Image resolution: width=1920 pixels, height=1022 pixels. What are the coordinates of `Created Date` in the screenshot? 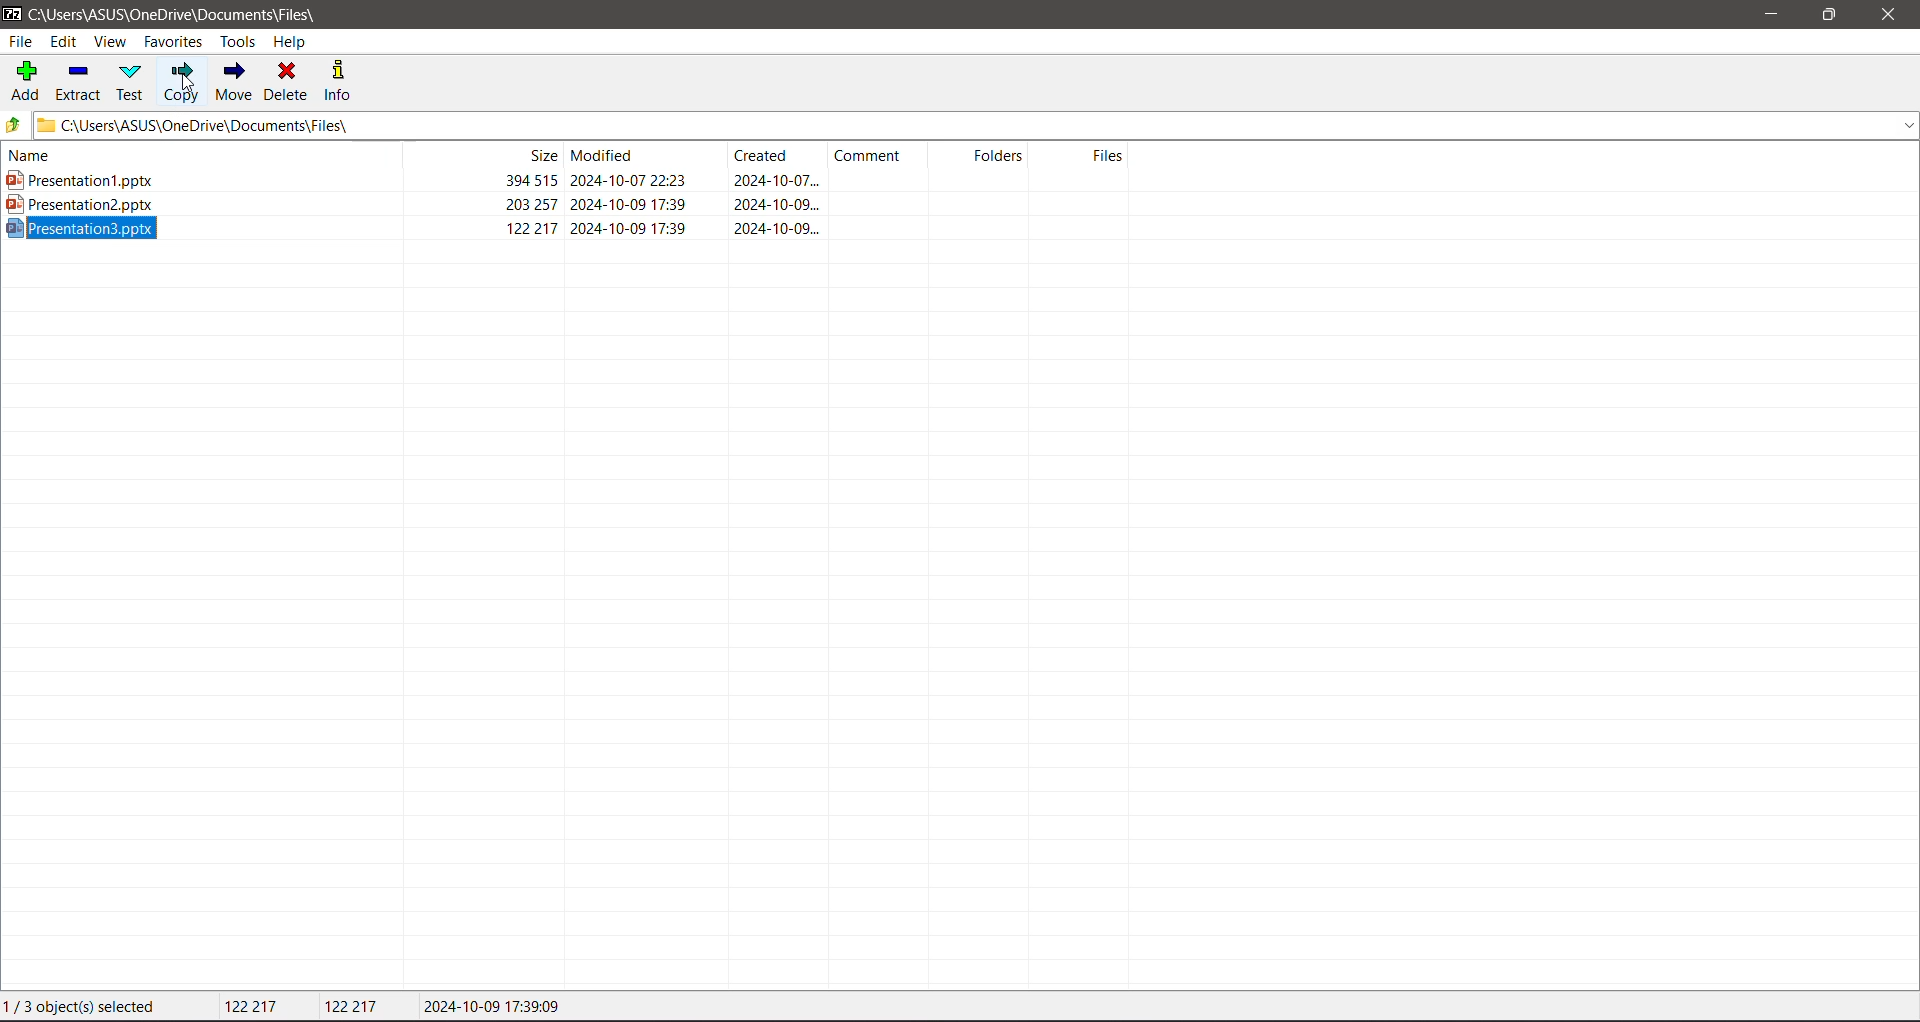 It's located at (779, 158).